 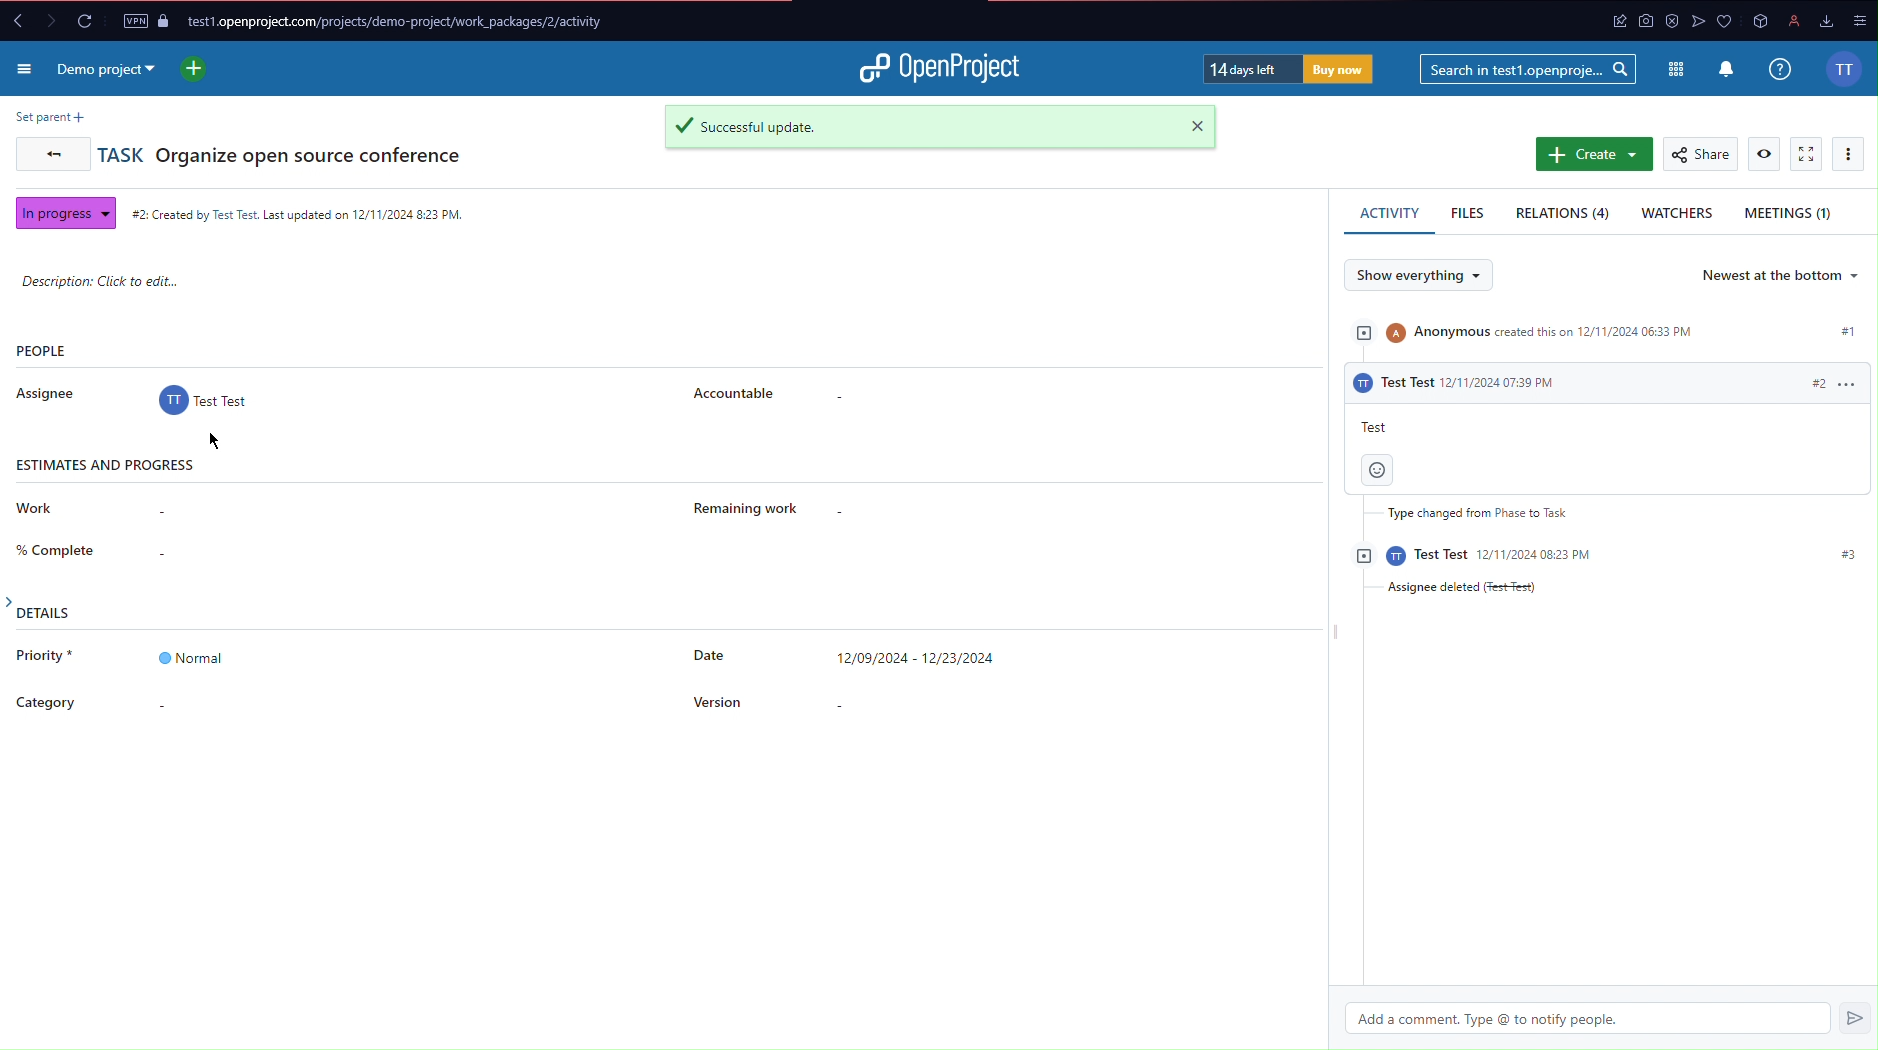 I want to click on Estimates and progress, so click(x=106, y=464).